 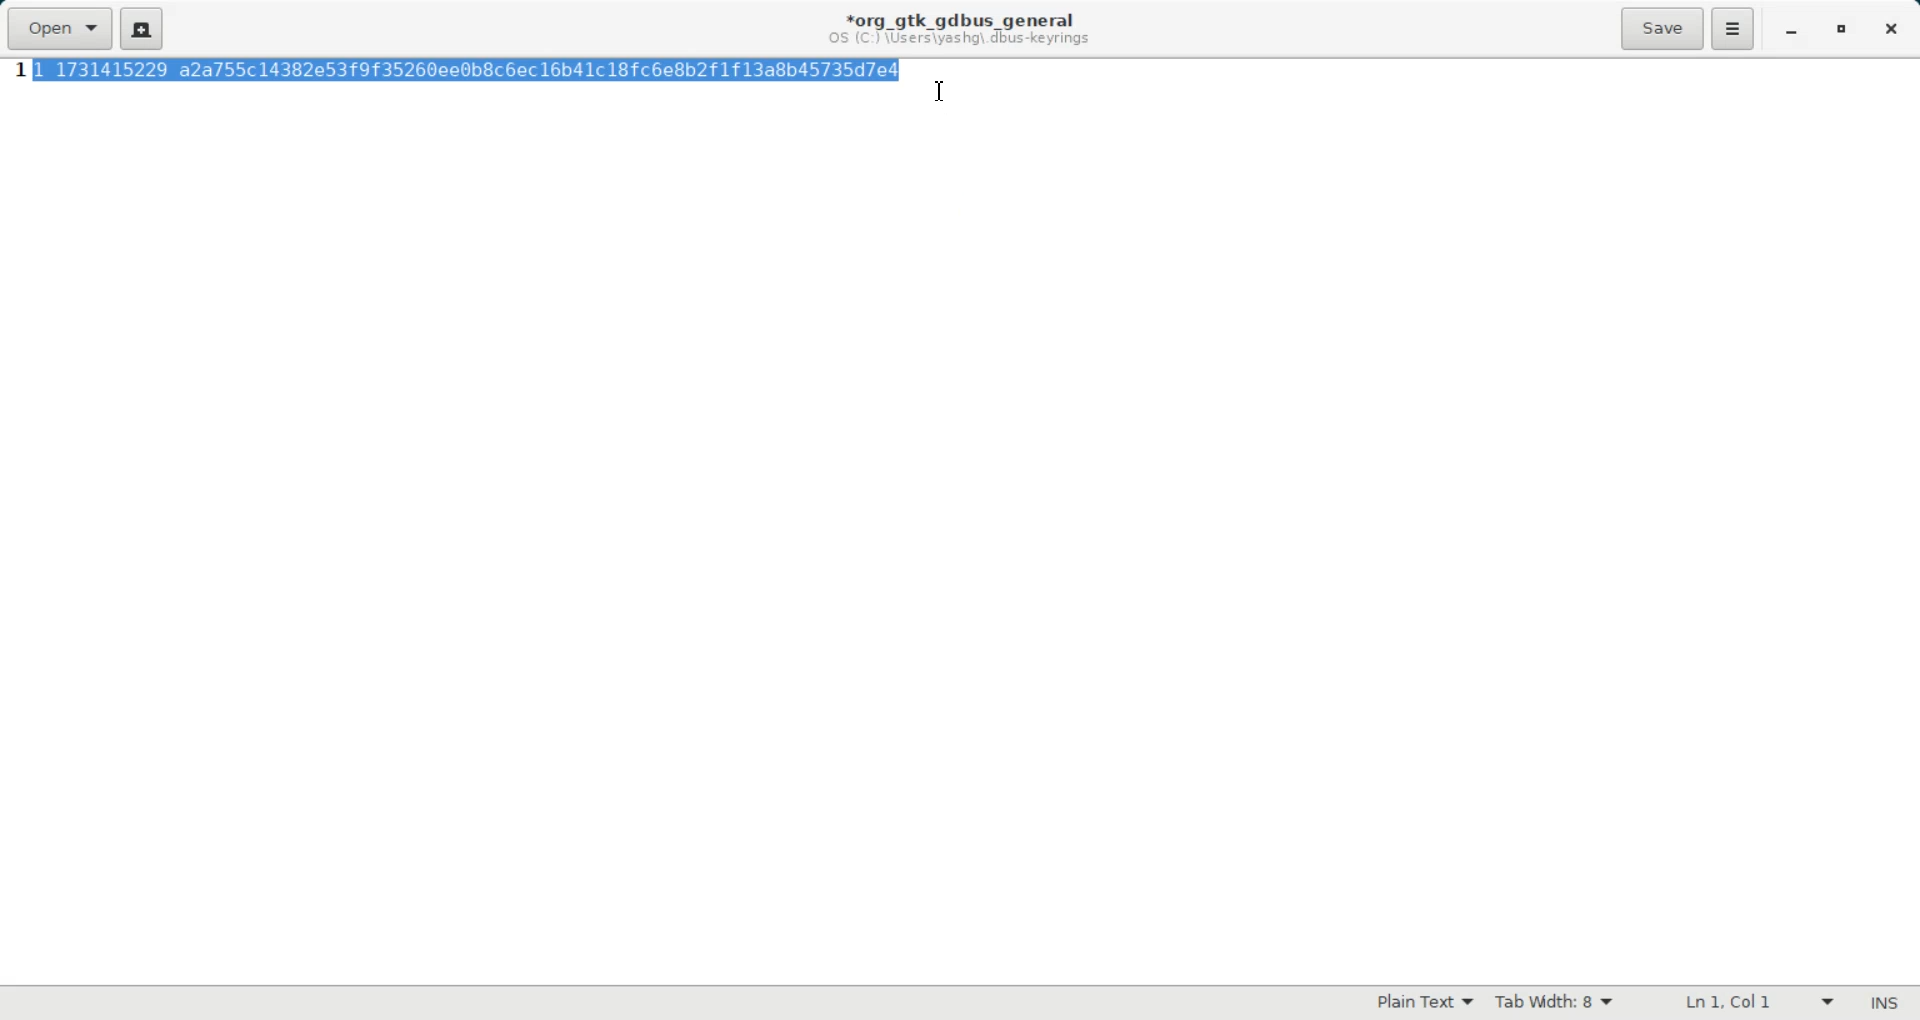 I want to click on Plain Text, so click(x=1425, y=1004).